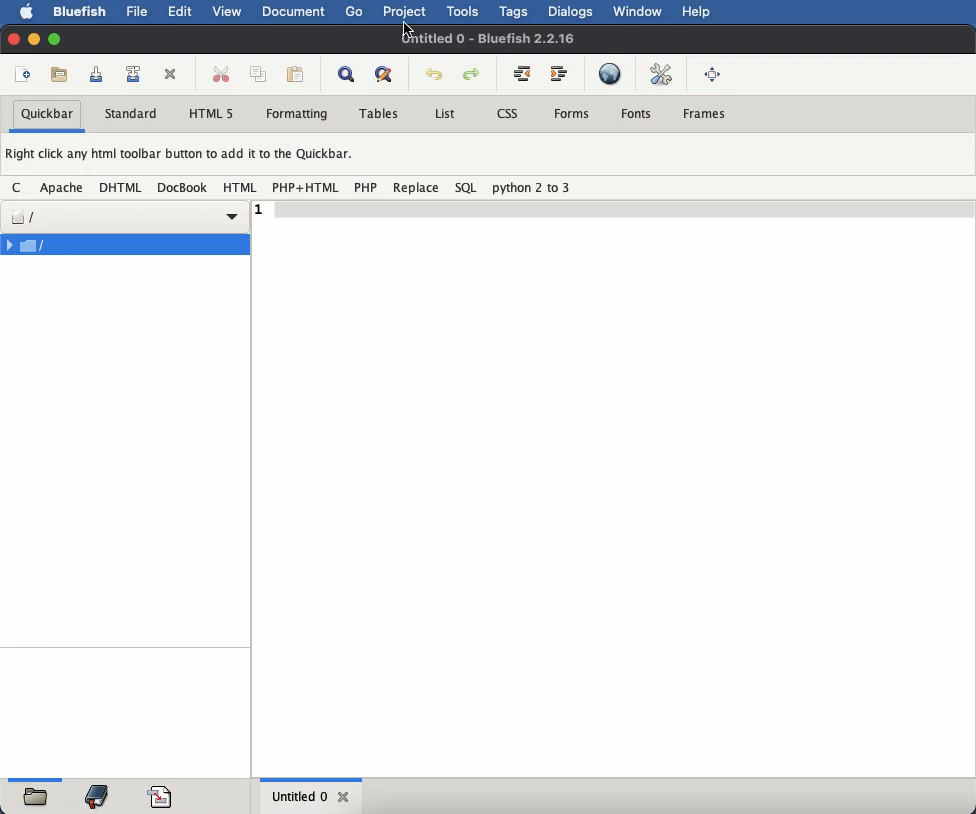 The image size is (976, 814). What do you see at coordinates (135, 74) in the screenshot?
I see `save file as` at bounding box center [135, 74].